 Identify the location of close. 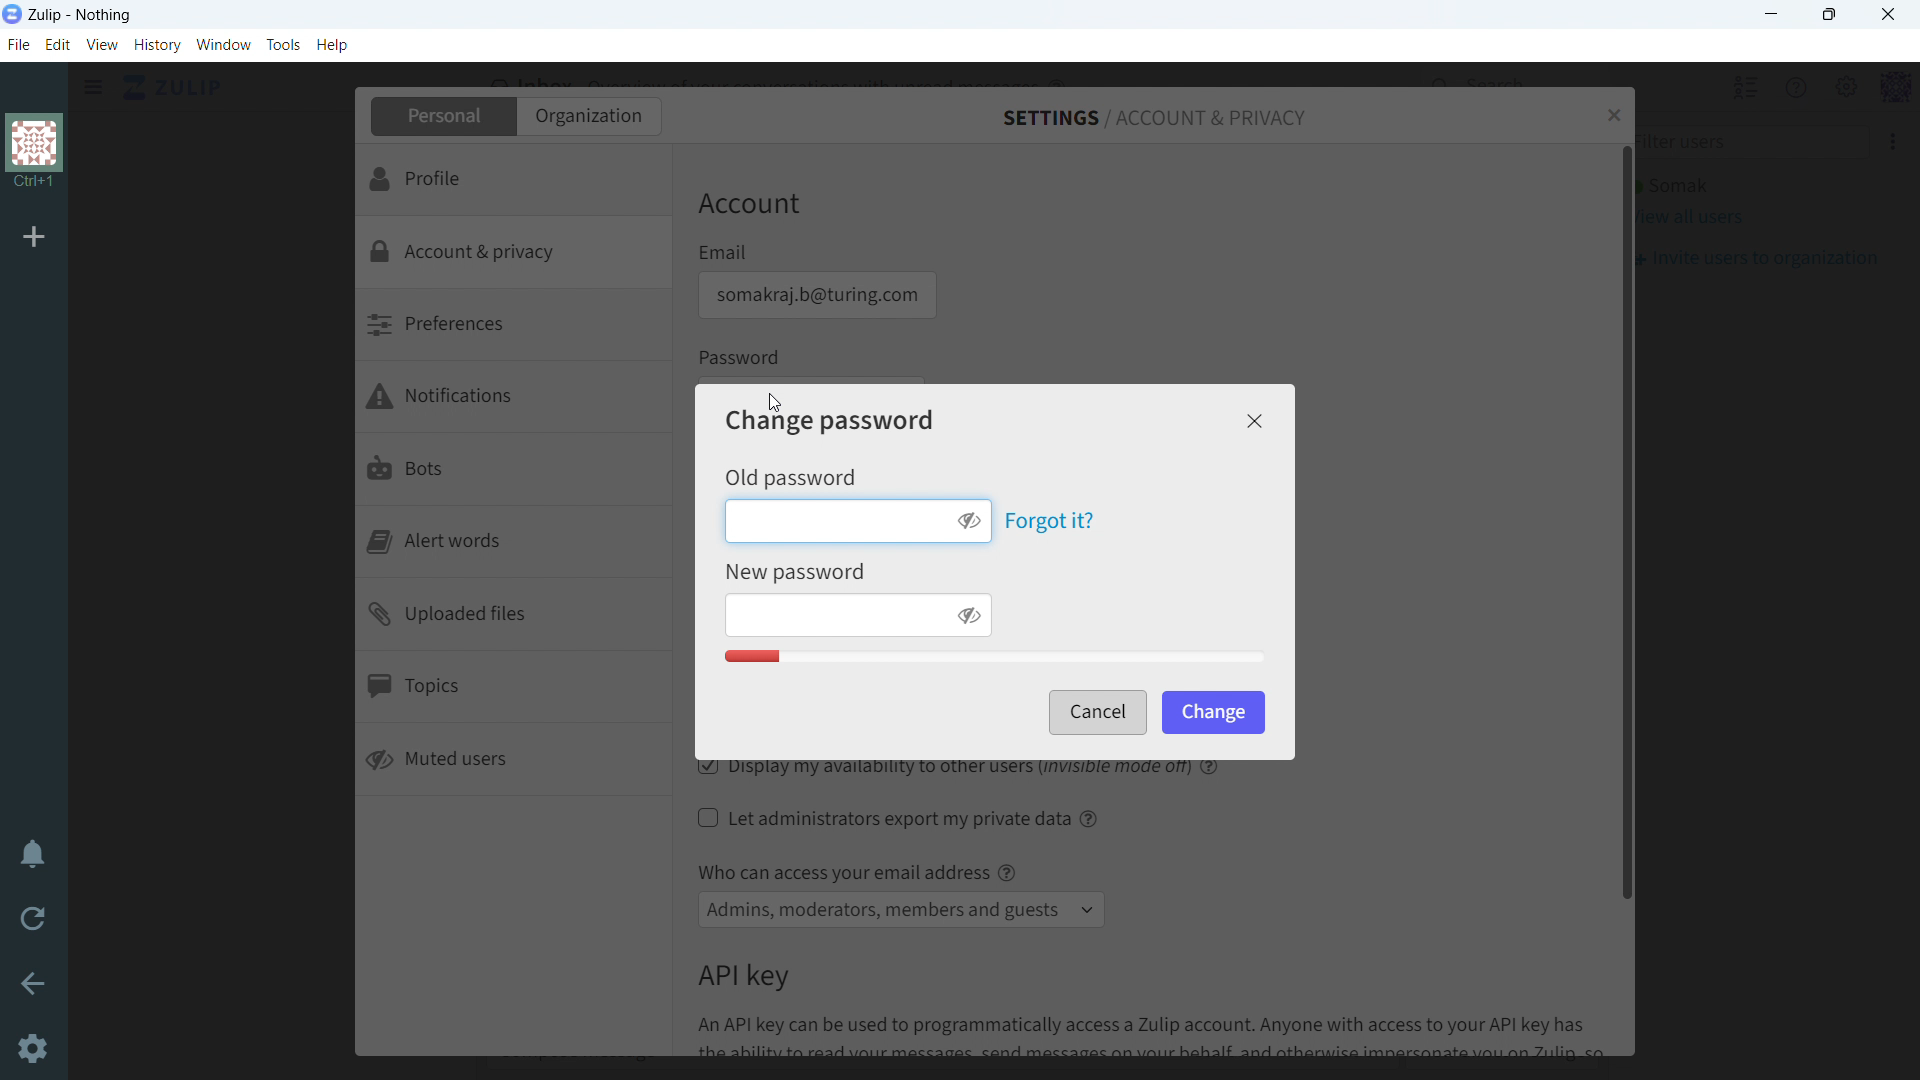
(1613, 115).